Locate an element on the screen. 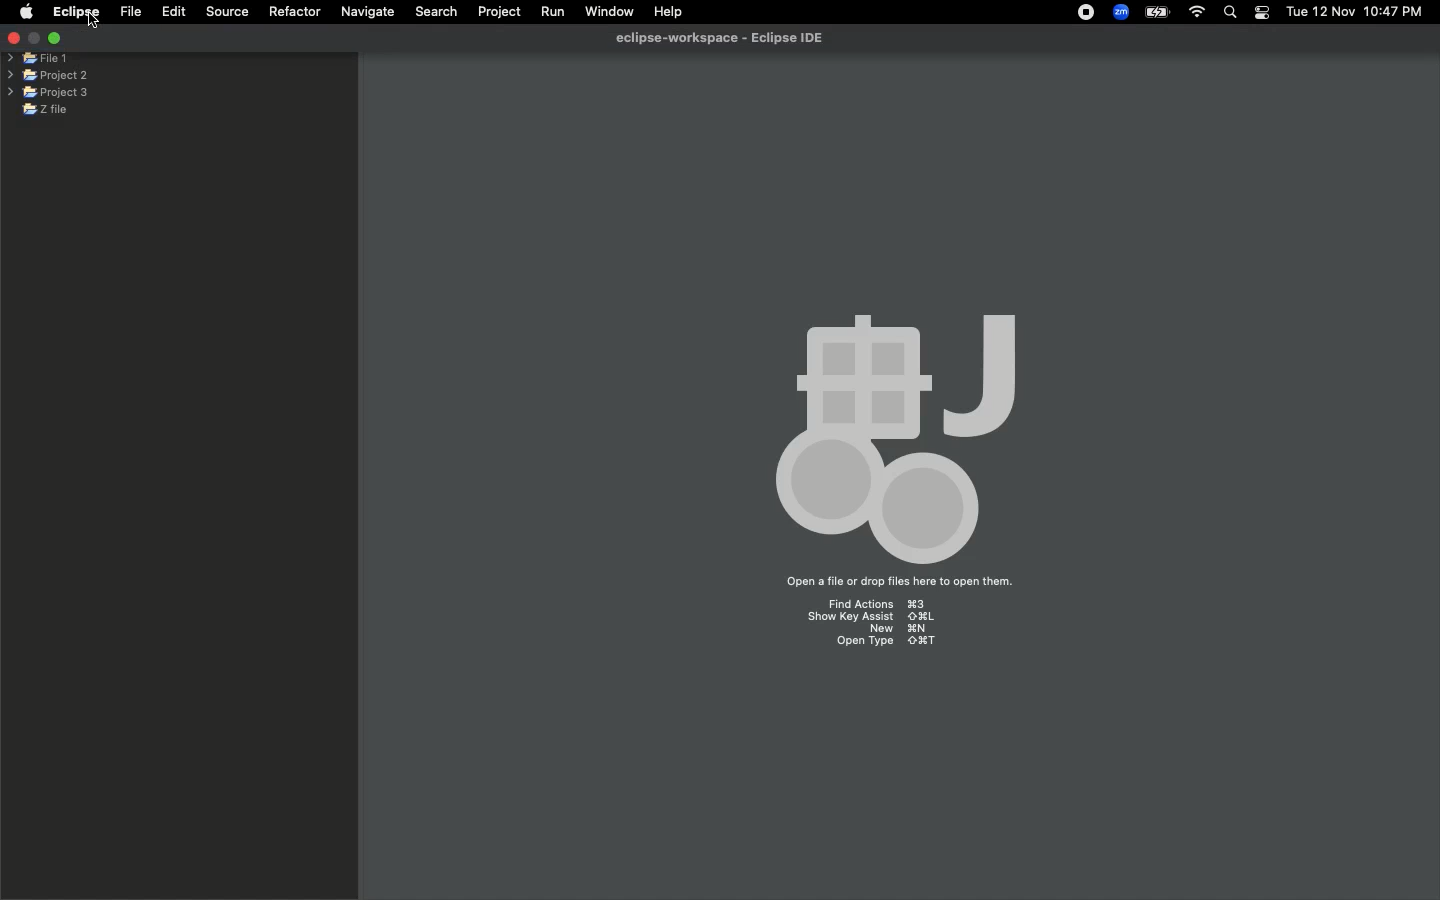 The image size is (1440, 900). Edit is located at coordinates (172, 12).